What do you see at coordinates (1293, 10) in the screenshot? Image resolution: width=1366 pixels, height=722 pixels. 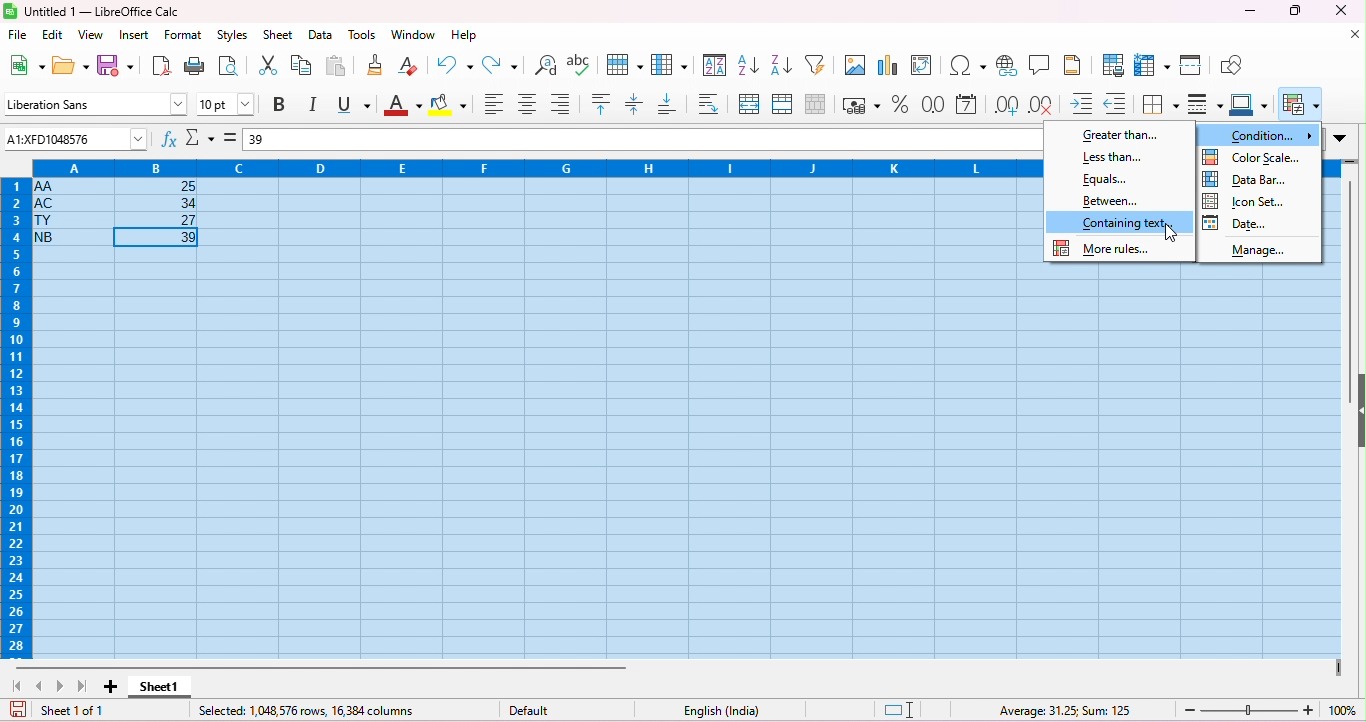 I see `maximize` at bounding box center [1293, 10].